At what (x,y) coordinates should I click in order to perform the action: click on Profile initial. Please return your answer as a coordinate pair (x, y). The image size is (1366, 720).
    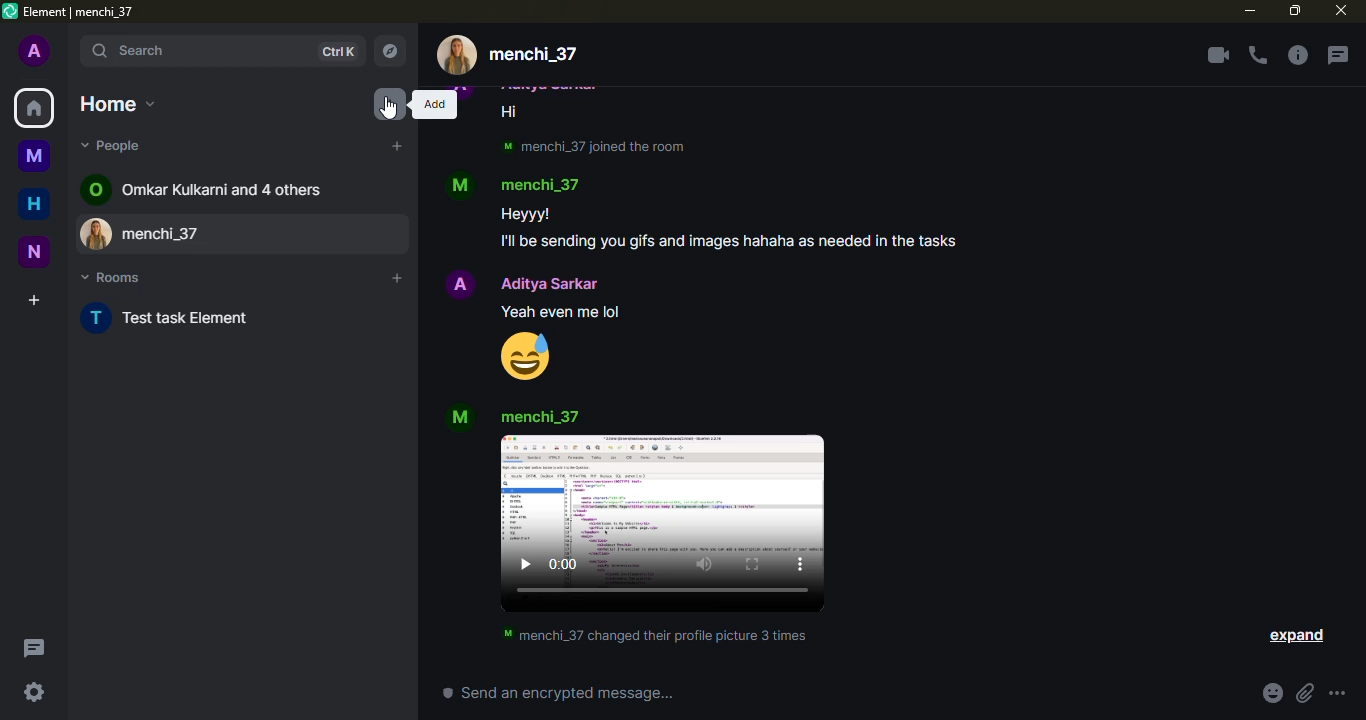
    Looking at the image, I should click on (97, 318).